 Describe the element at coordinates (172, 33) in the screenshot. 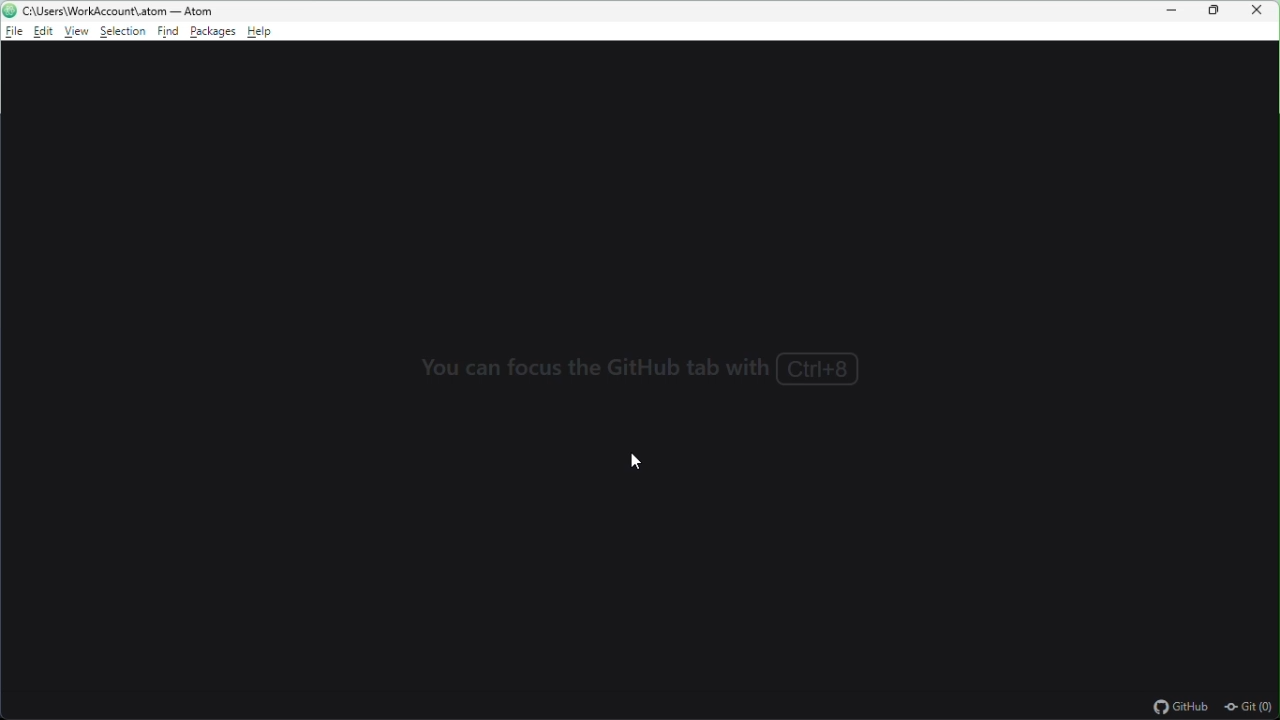

I see `find` at that location.